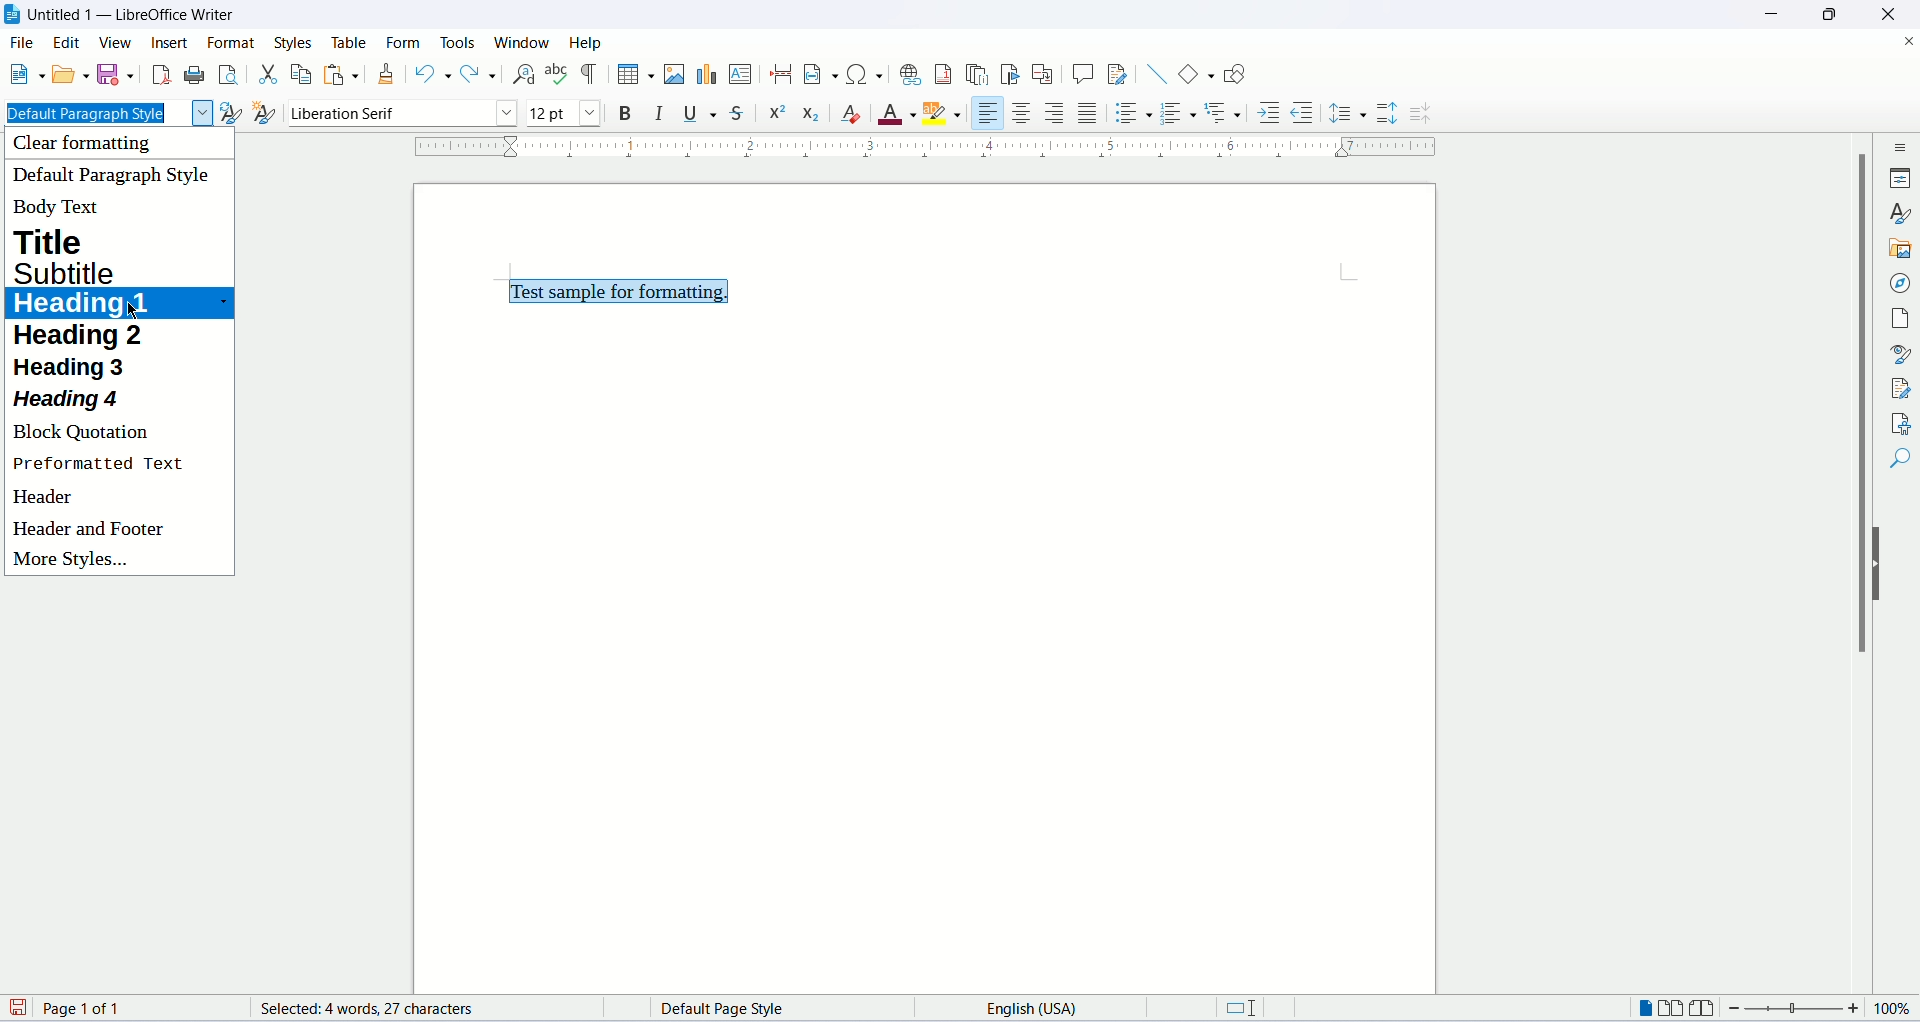 This screenshot has height=1022, width=1920. Describe the element at coordinates (69, 402) in the screenshot. I see `heading 4` at that location.